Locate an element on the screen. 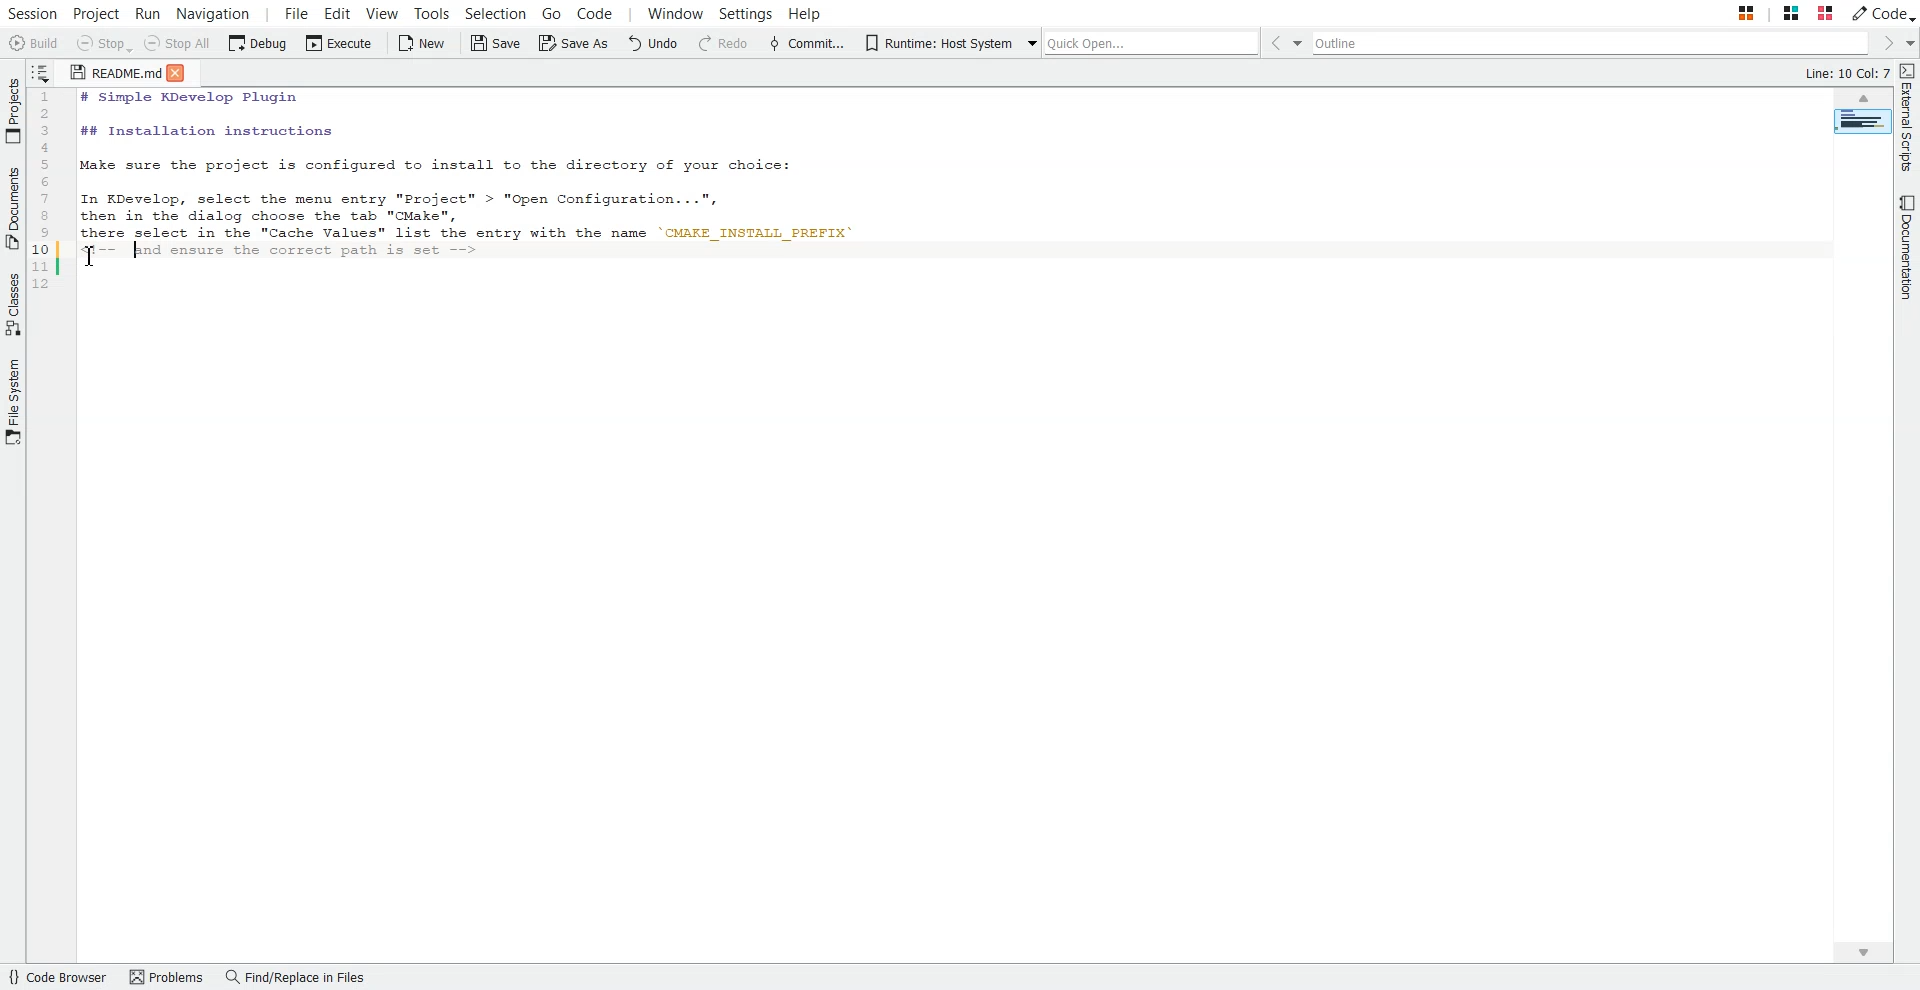 Image resolution: width=1920 pixels, height=990 pixels. <-- (commenting the text) is located at coordinates (98, 252).